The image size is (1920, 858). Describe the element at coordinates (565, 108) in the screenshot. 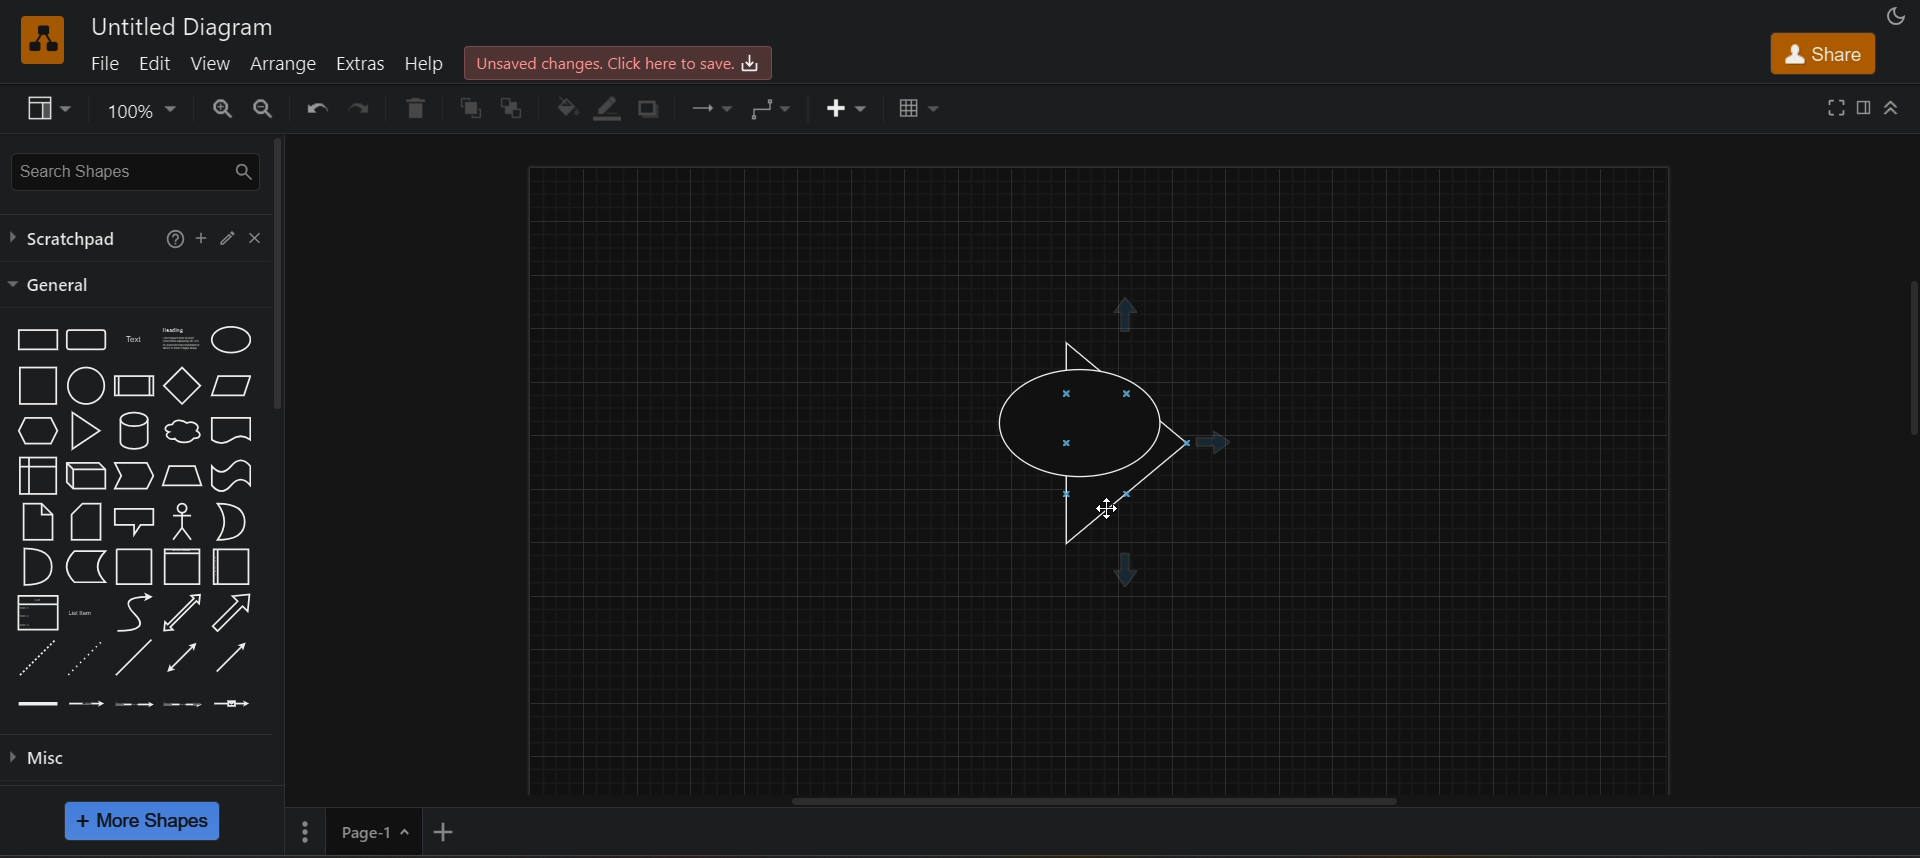

I see `fill color` at that location.